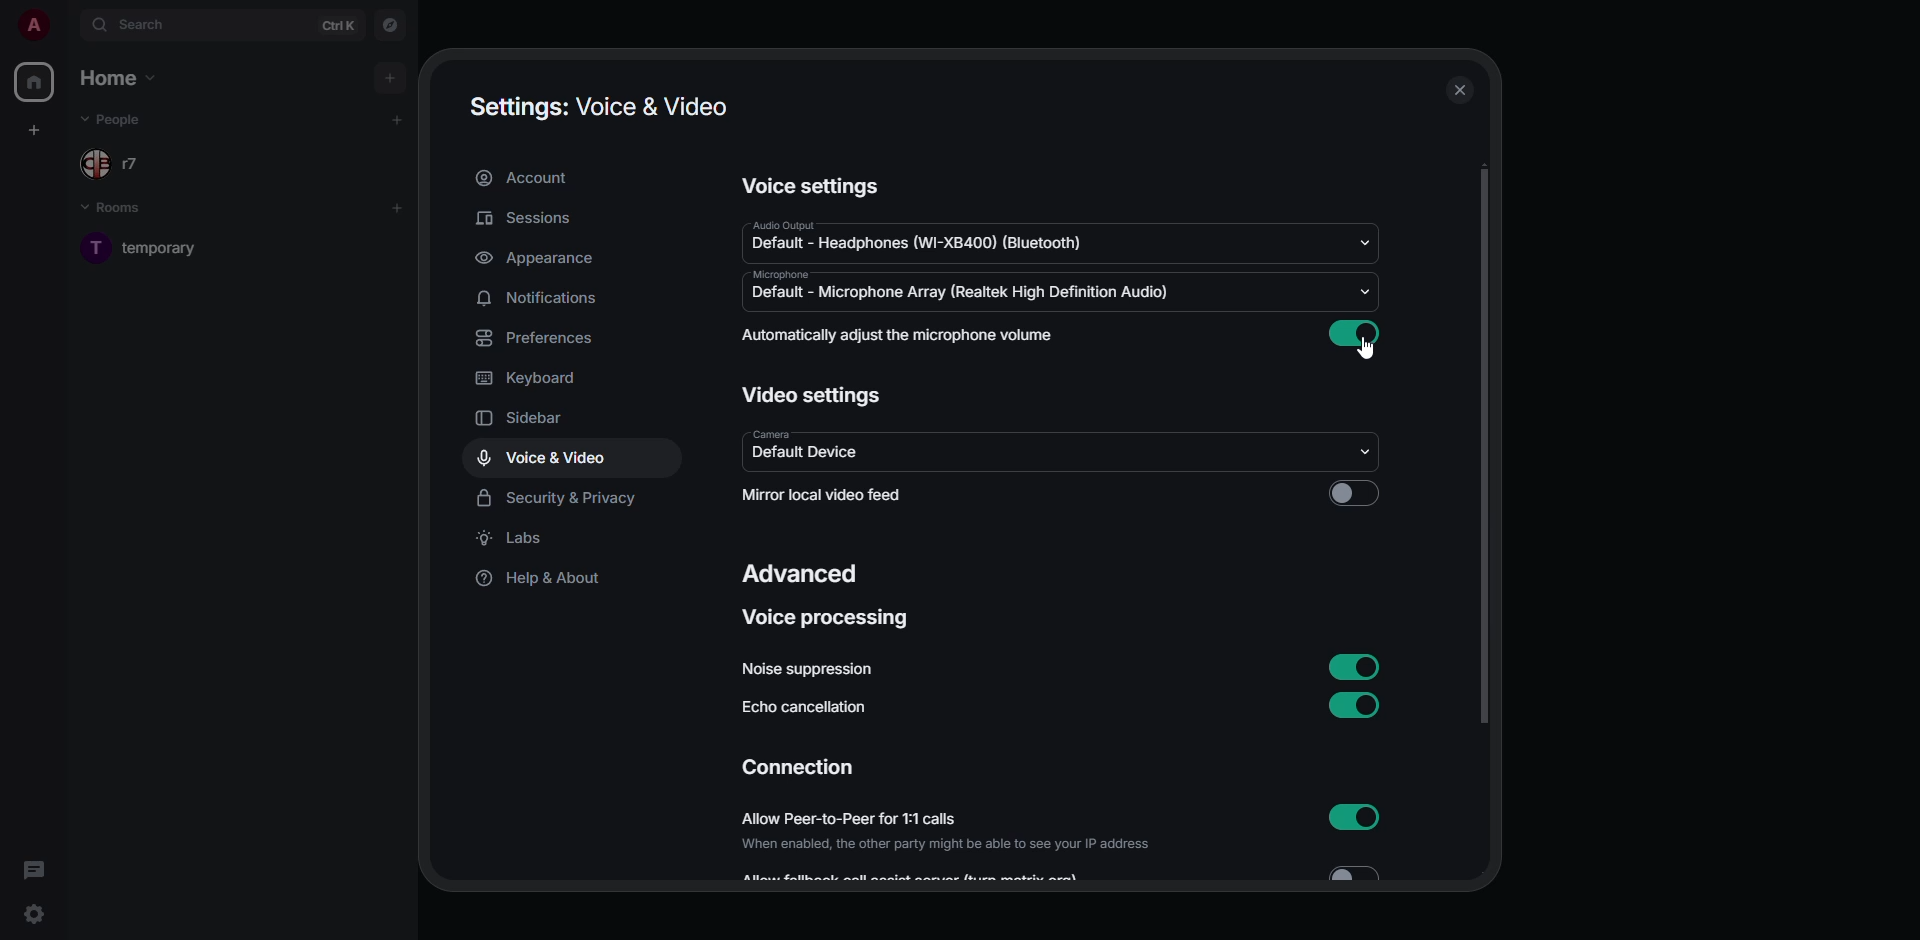 This screenshot has height=940, width=1920. I want to click on enabled, so click(1350, 665).